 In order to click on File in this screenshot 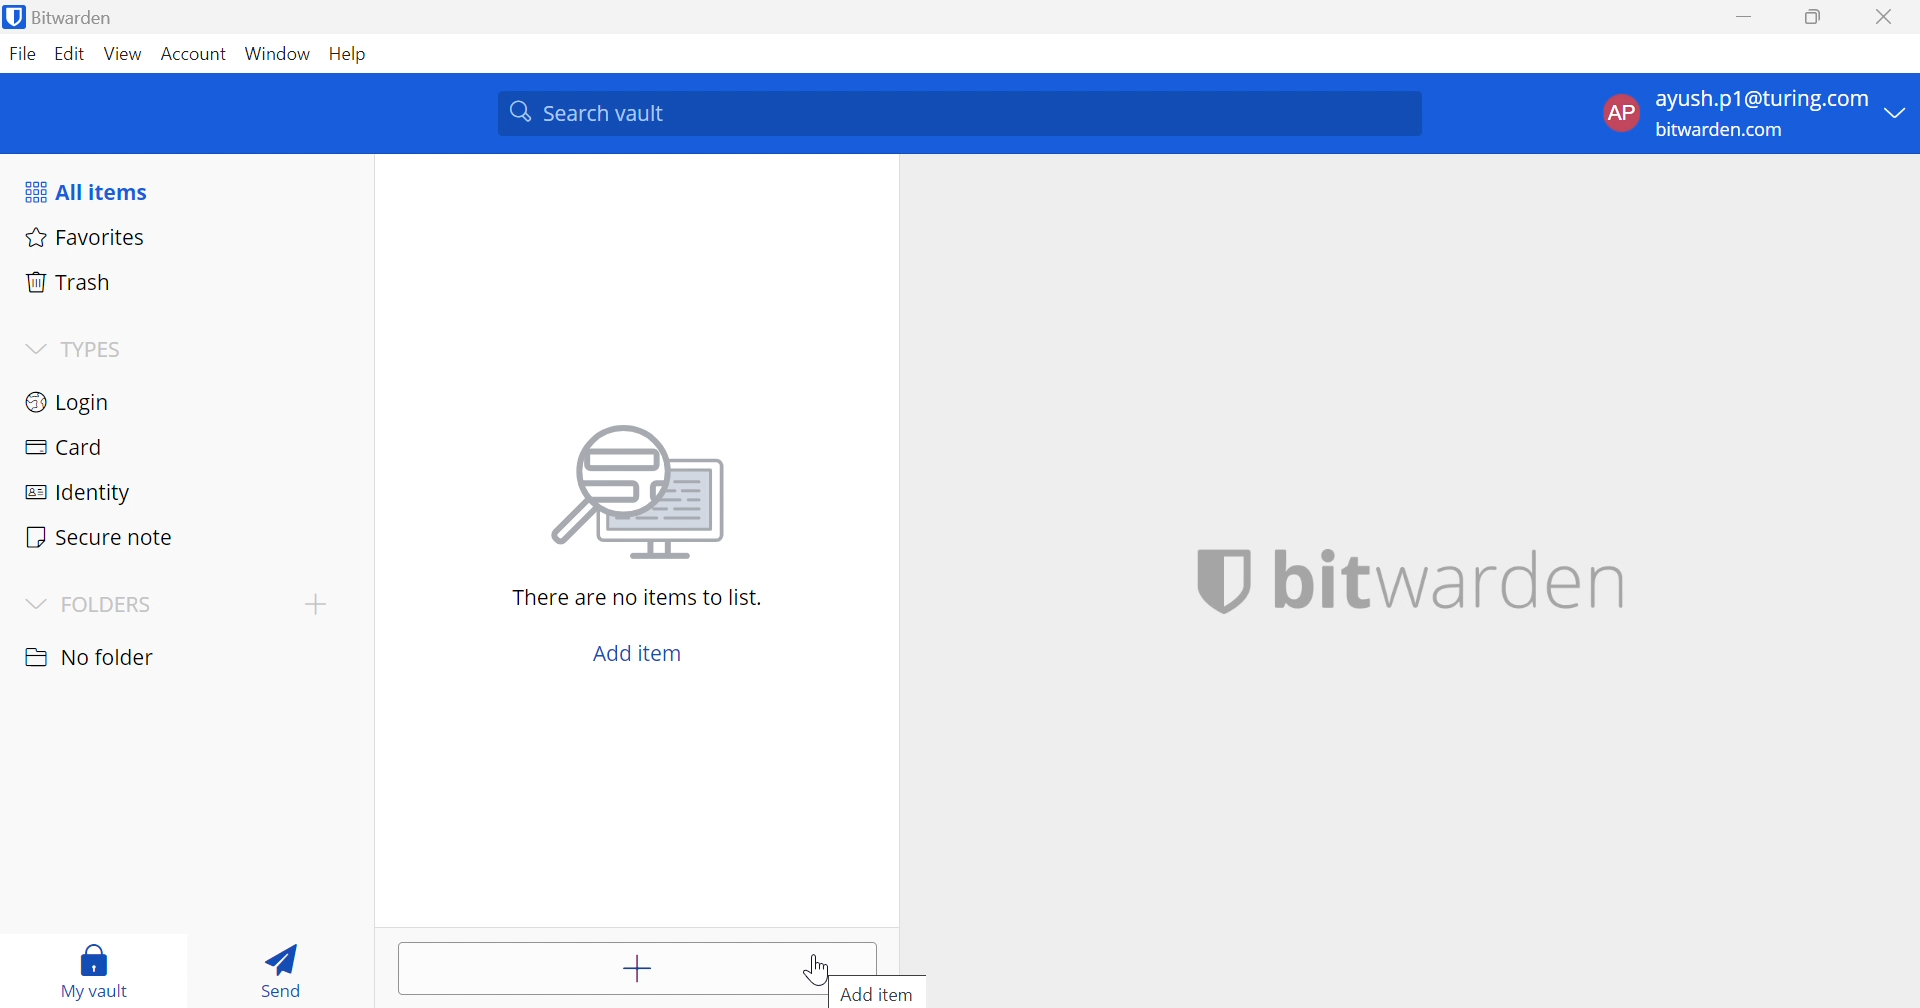, I will do `click(22, 53)`.